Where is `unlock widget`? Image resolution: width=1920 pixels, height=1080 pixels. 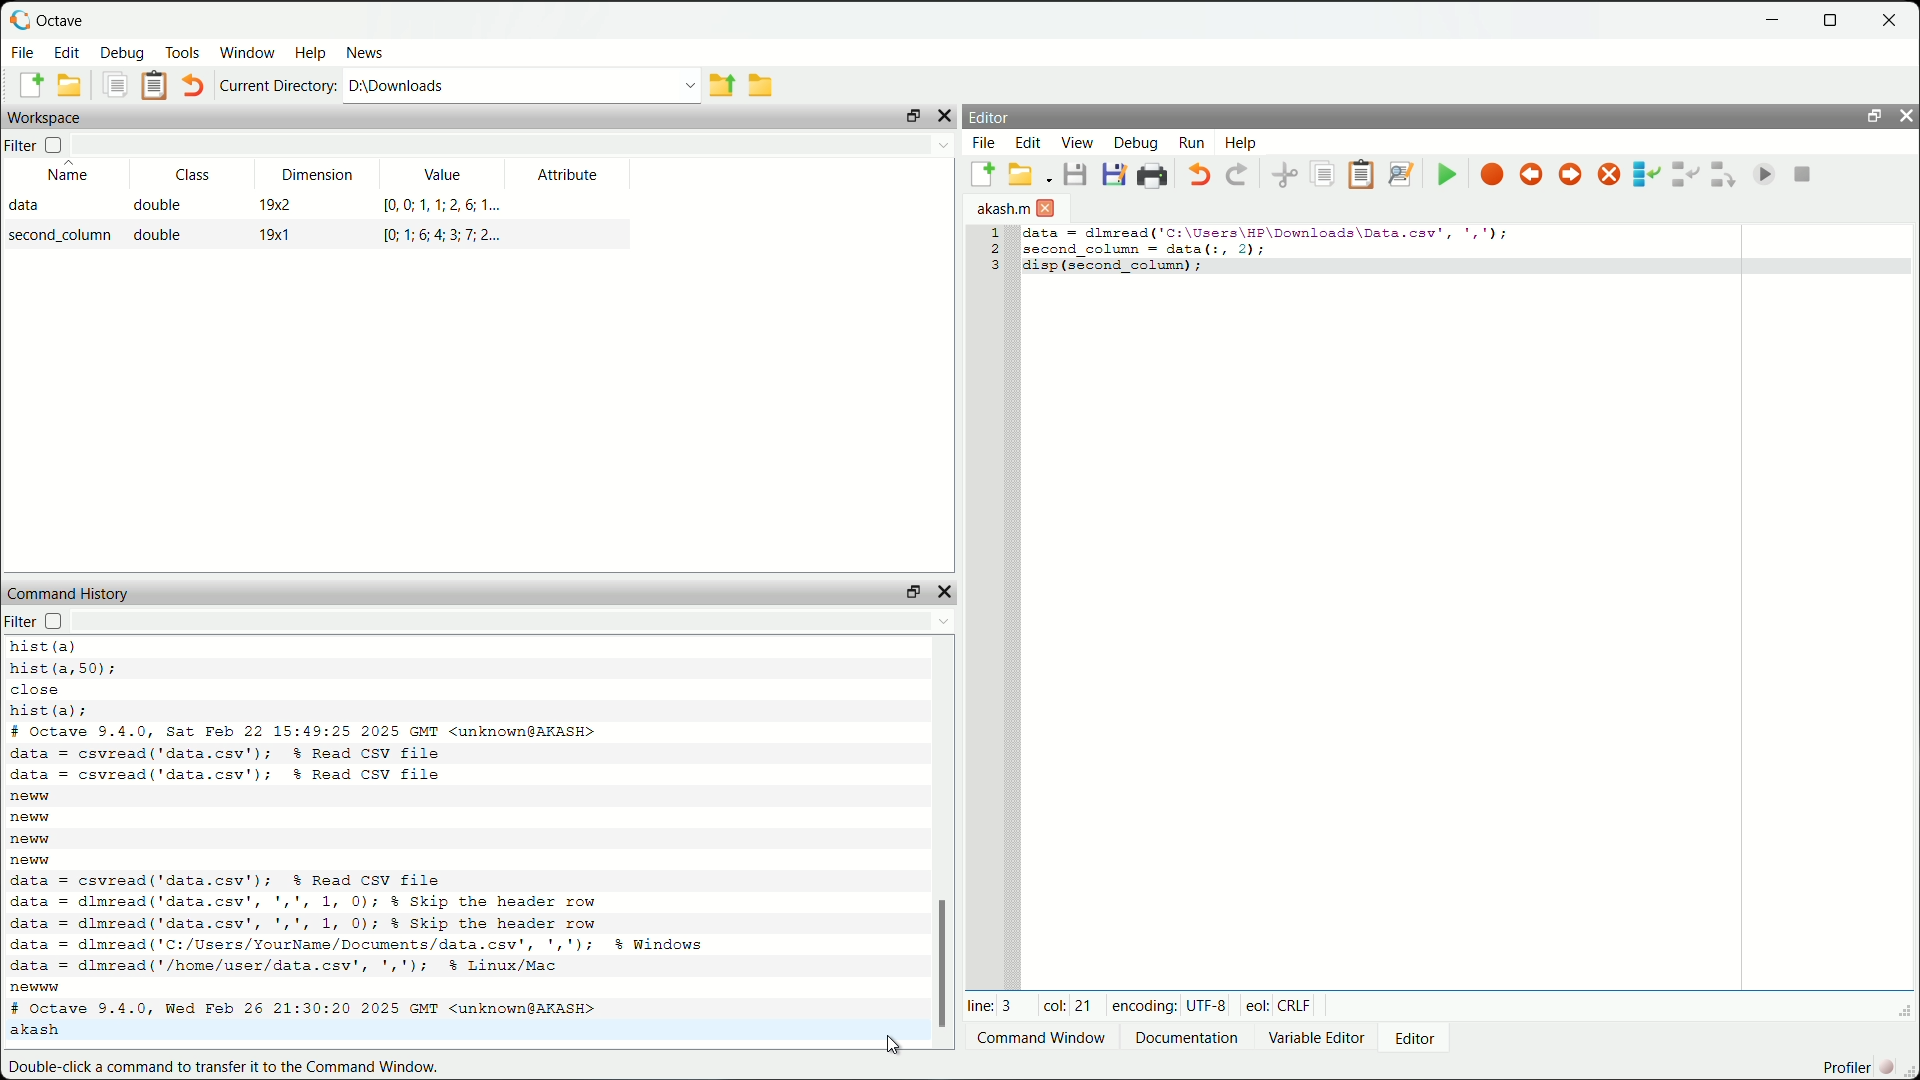
unlock widget is located at coordinates (908, 115).